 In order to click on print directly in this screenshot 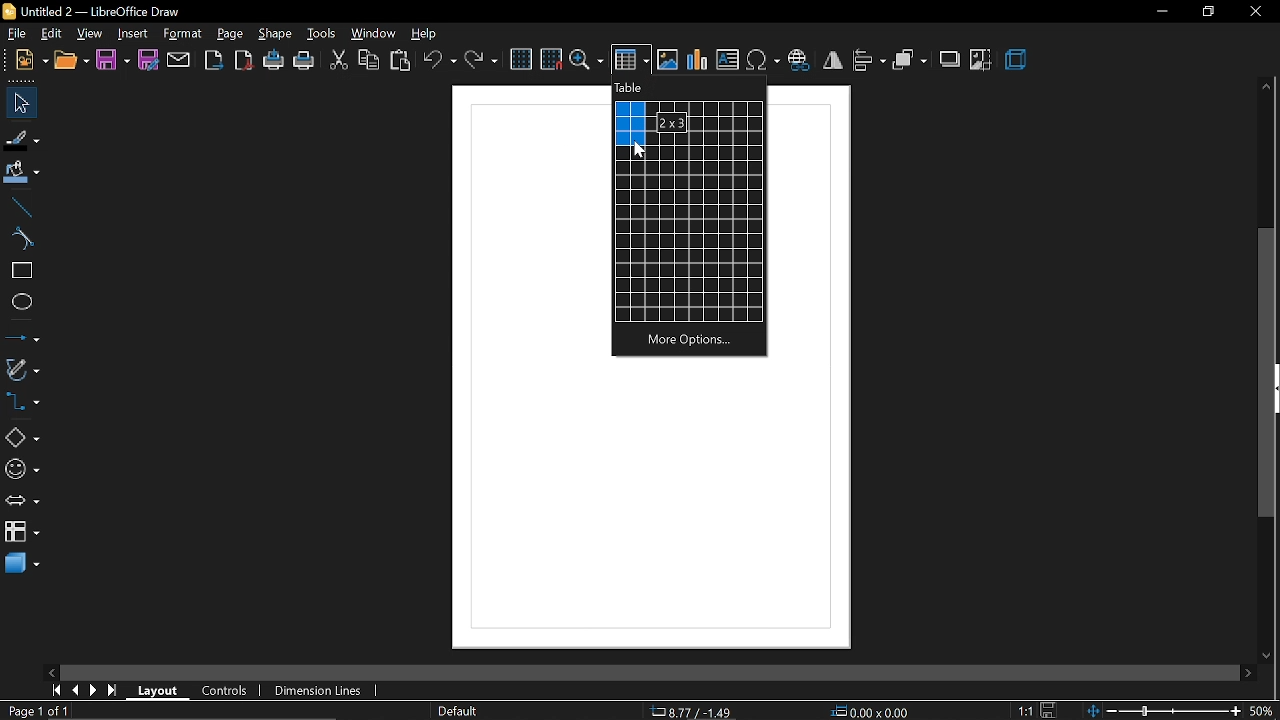, I will do `click(274, 60)`.